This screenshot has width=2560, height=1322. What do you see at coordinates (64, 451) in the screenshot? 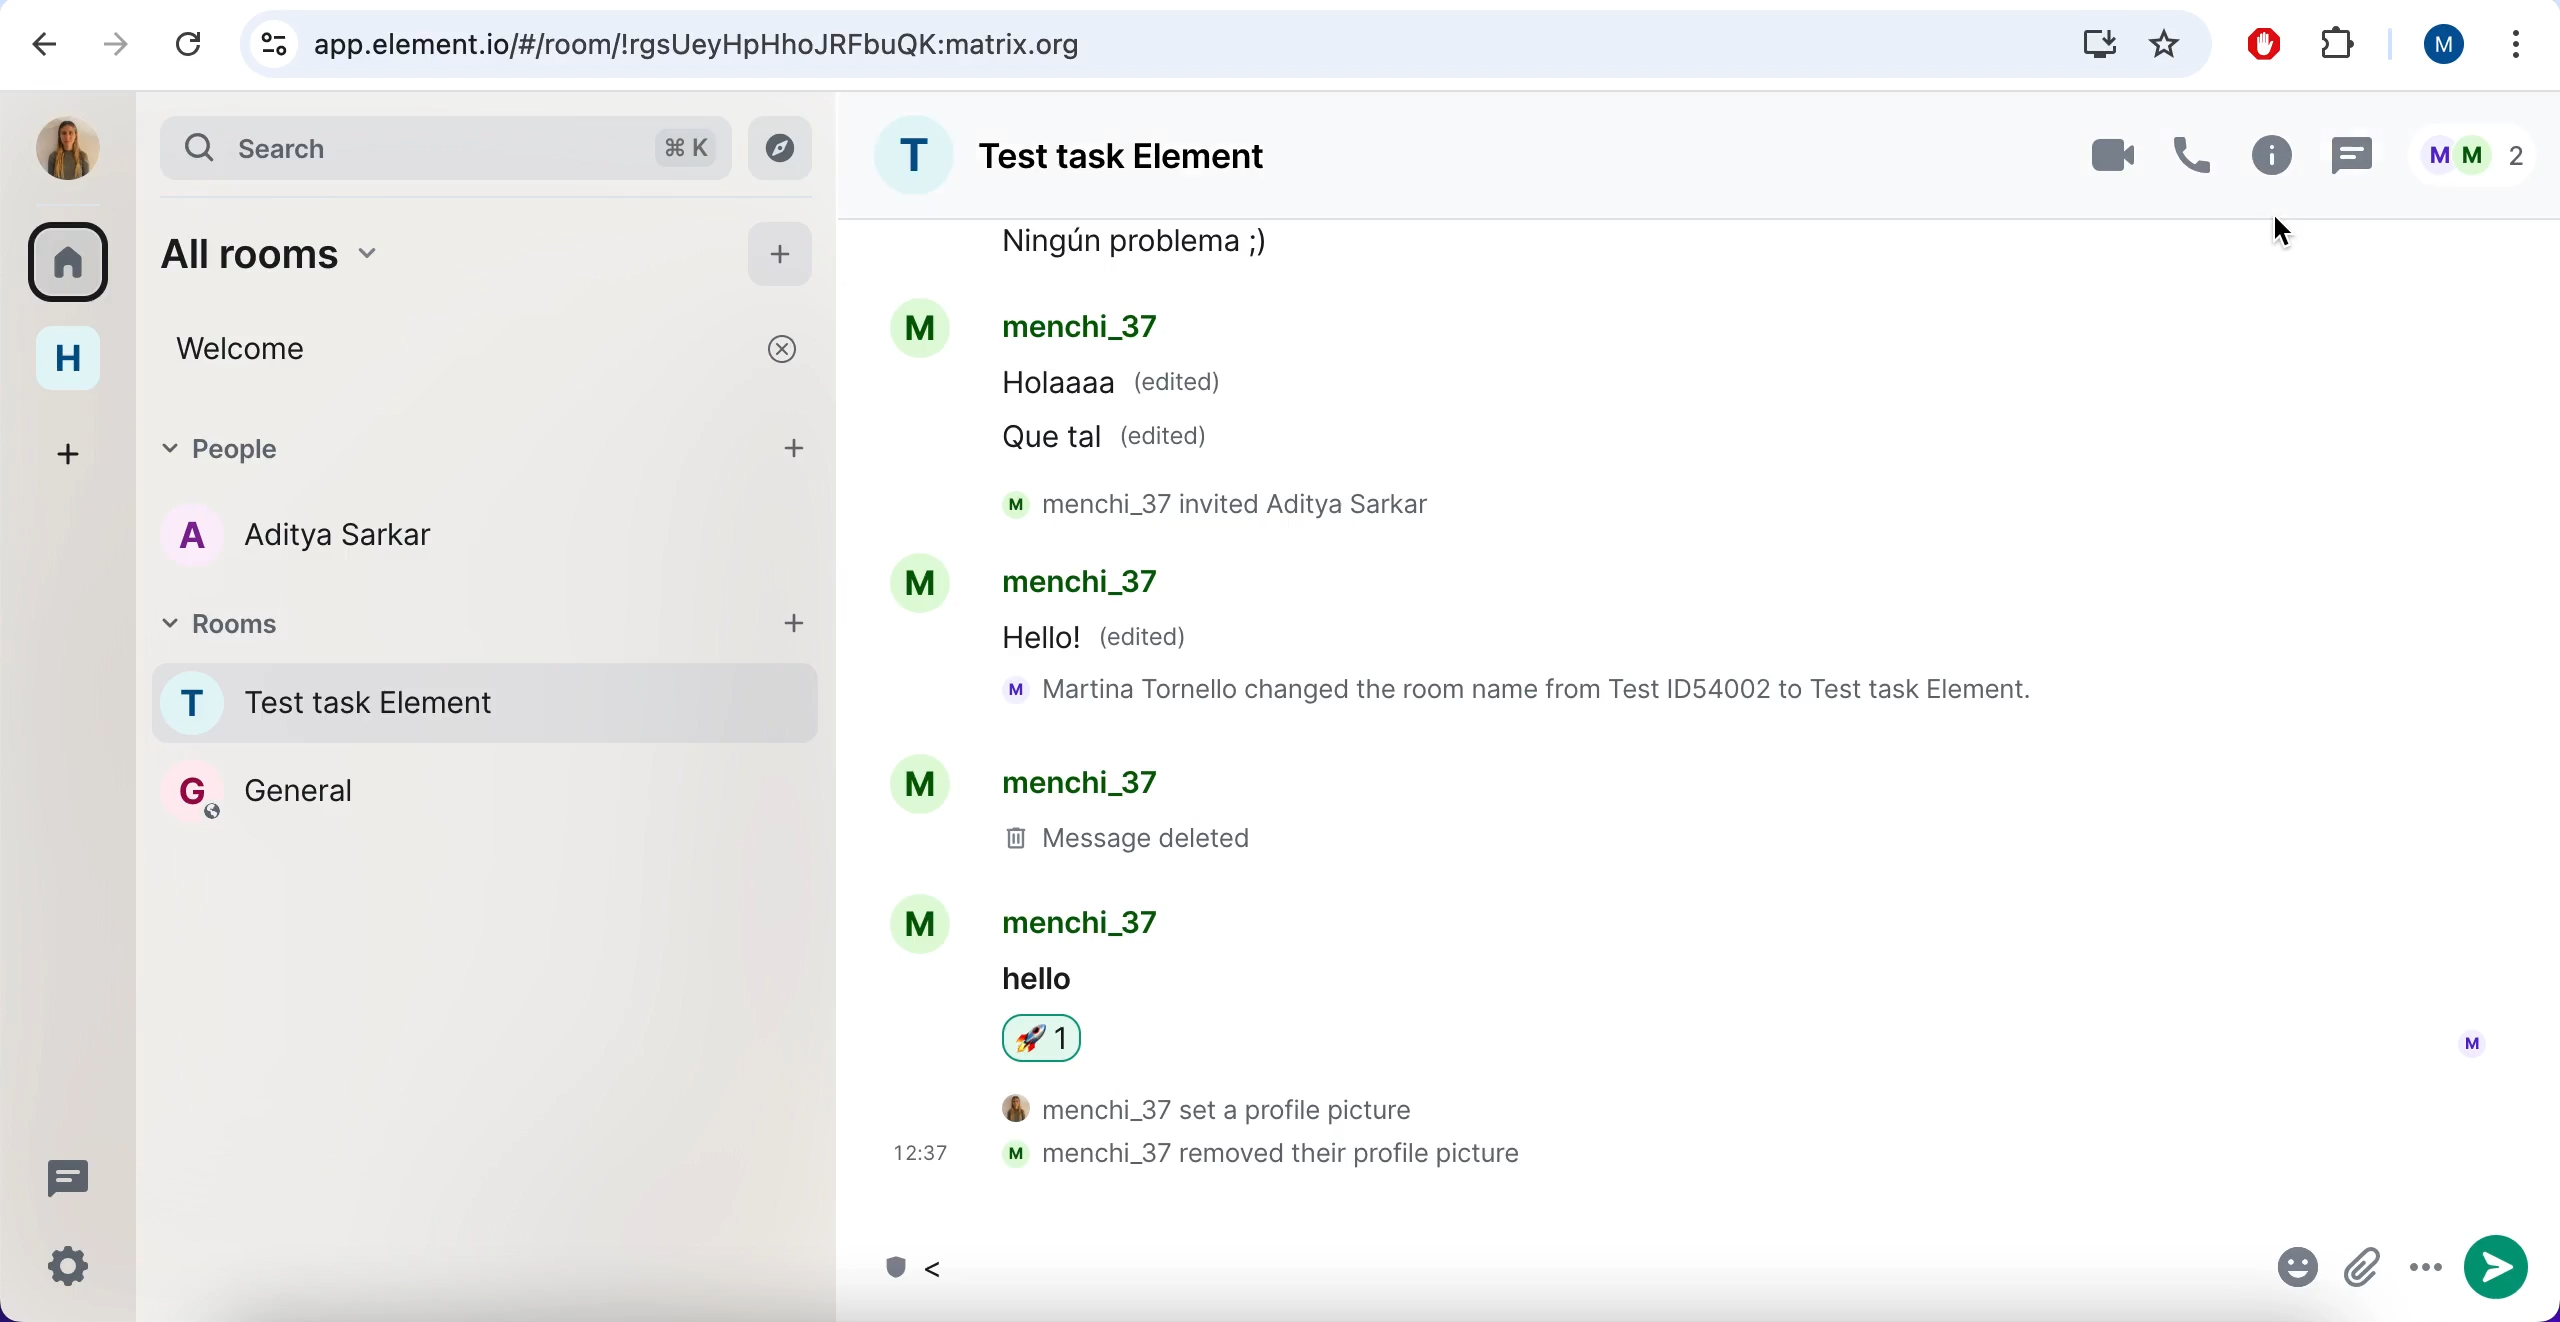
I see `create a space` at bounding box center [64, 451].